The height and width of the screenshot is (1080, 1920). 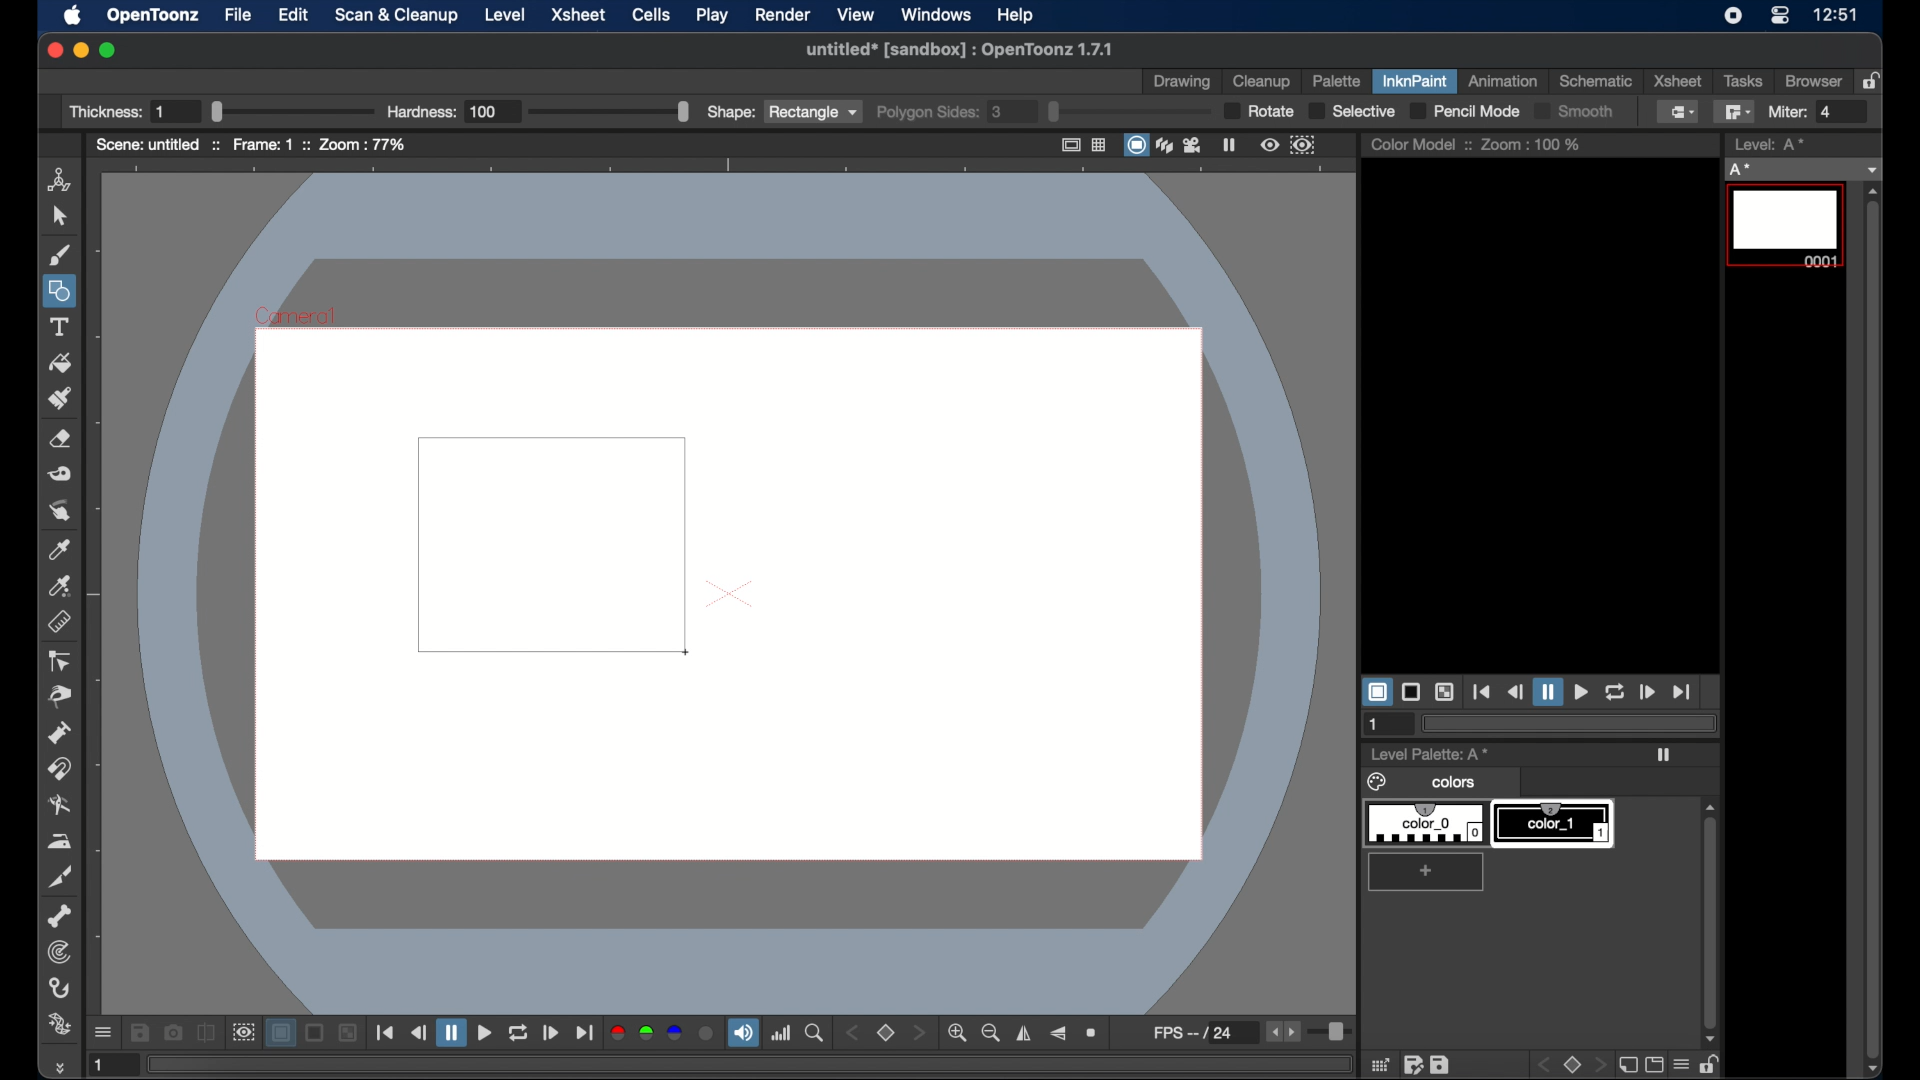 What do you see at coordinates (1463, 112) in the screenshot?
I see `pencil mode` at bounding box center [1463, 112].